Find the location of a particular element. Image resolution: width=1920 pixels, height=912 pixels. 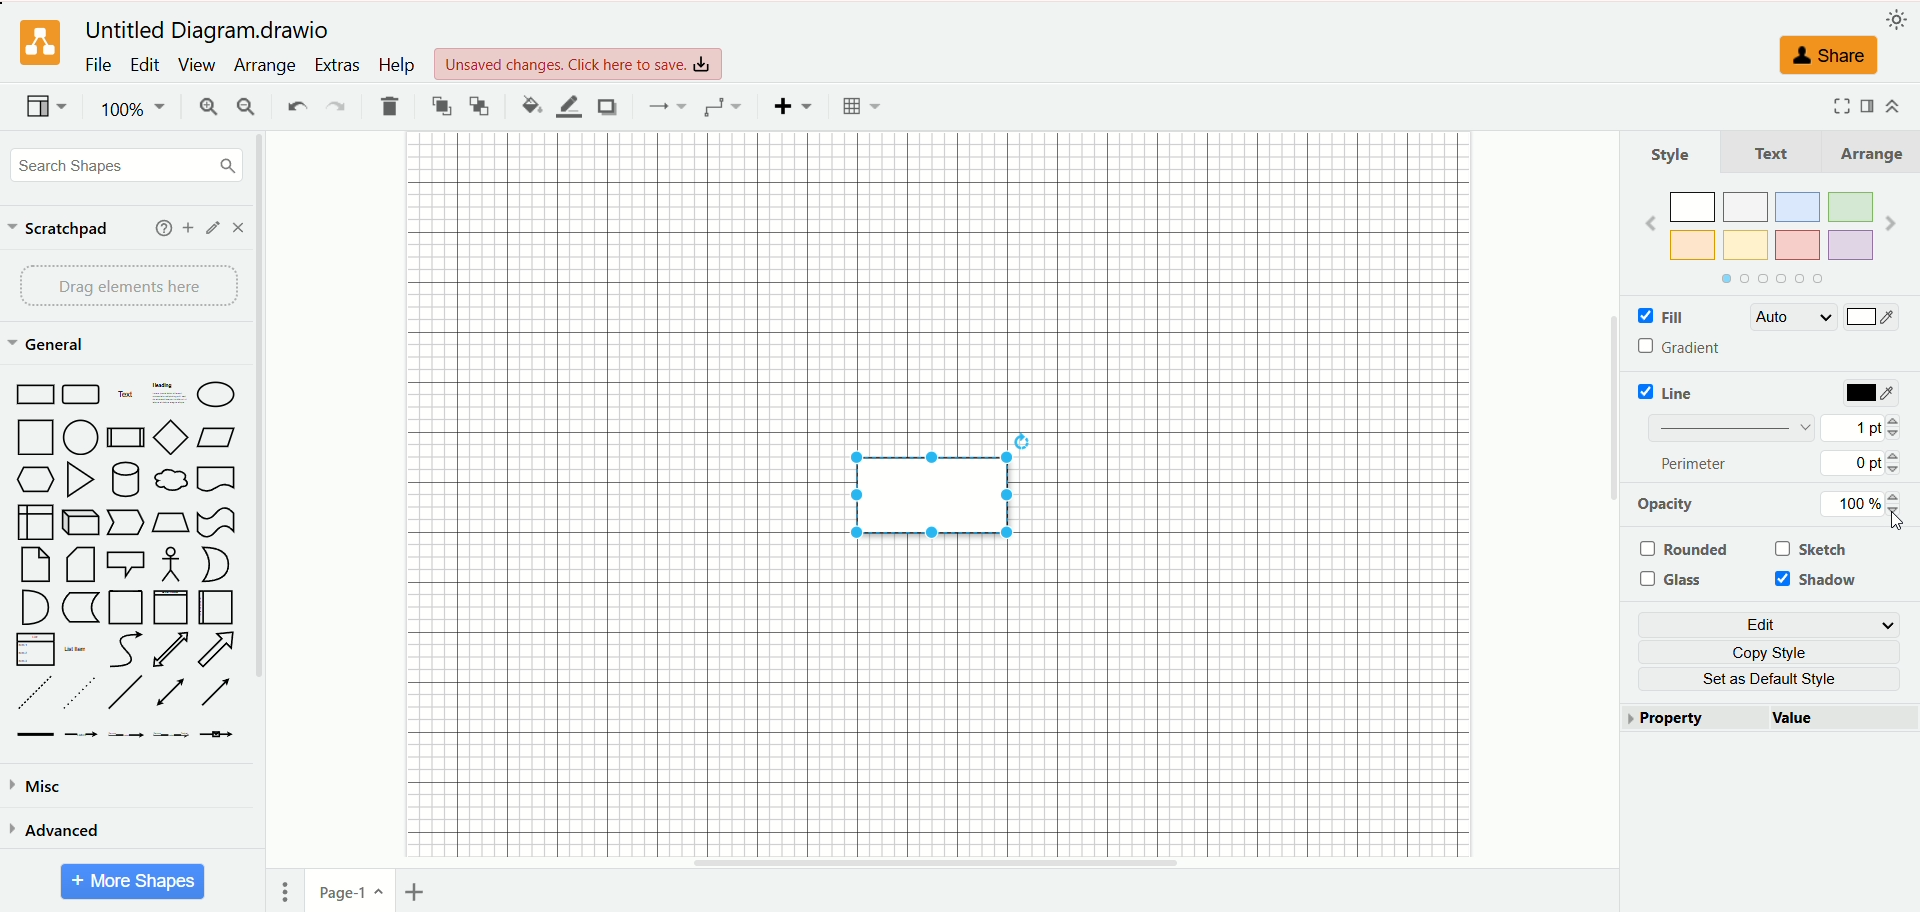

100% is located at coordinates (135, 109).